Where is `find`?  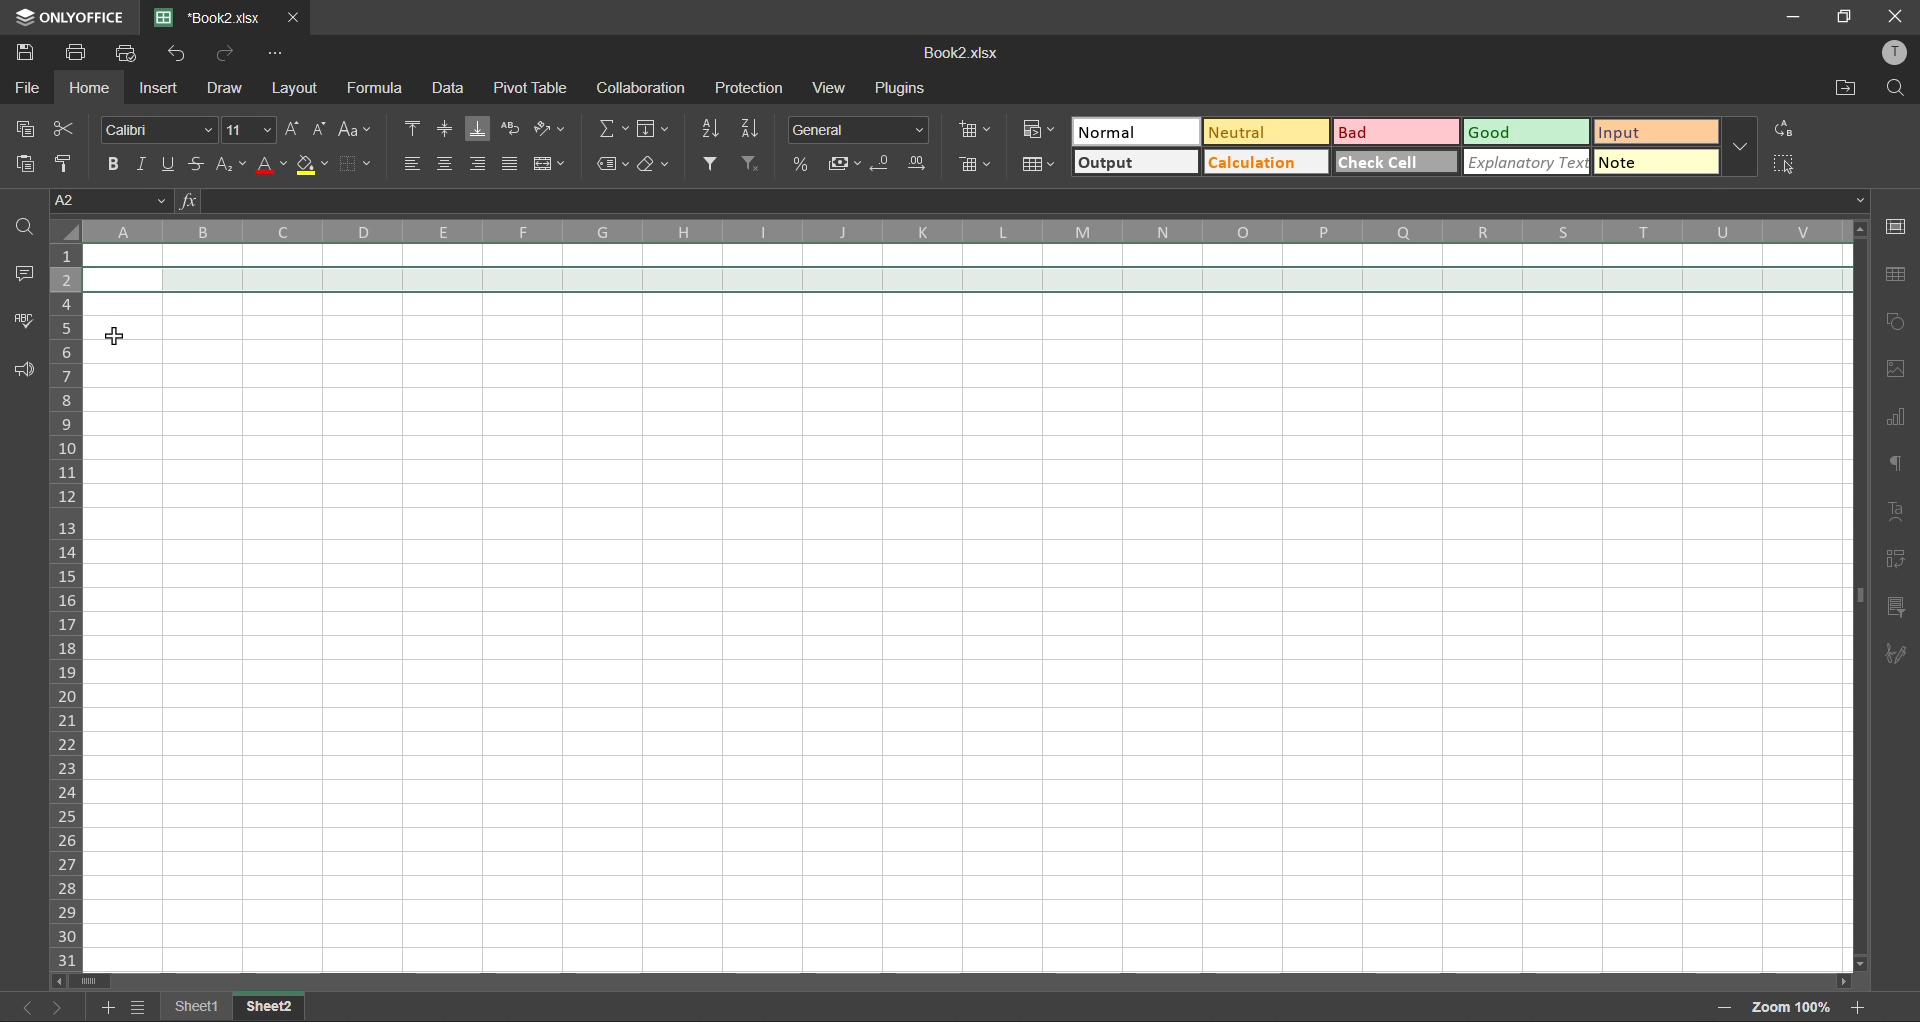 find is located at coordinates (1897, 88).